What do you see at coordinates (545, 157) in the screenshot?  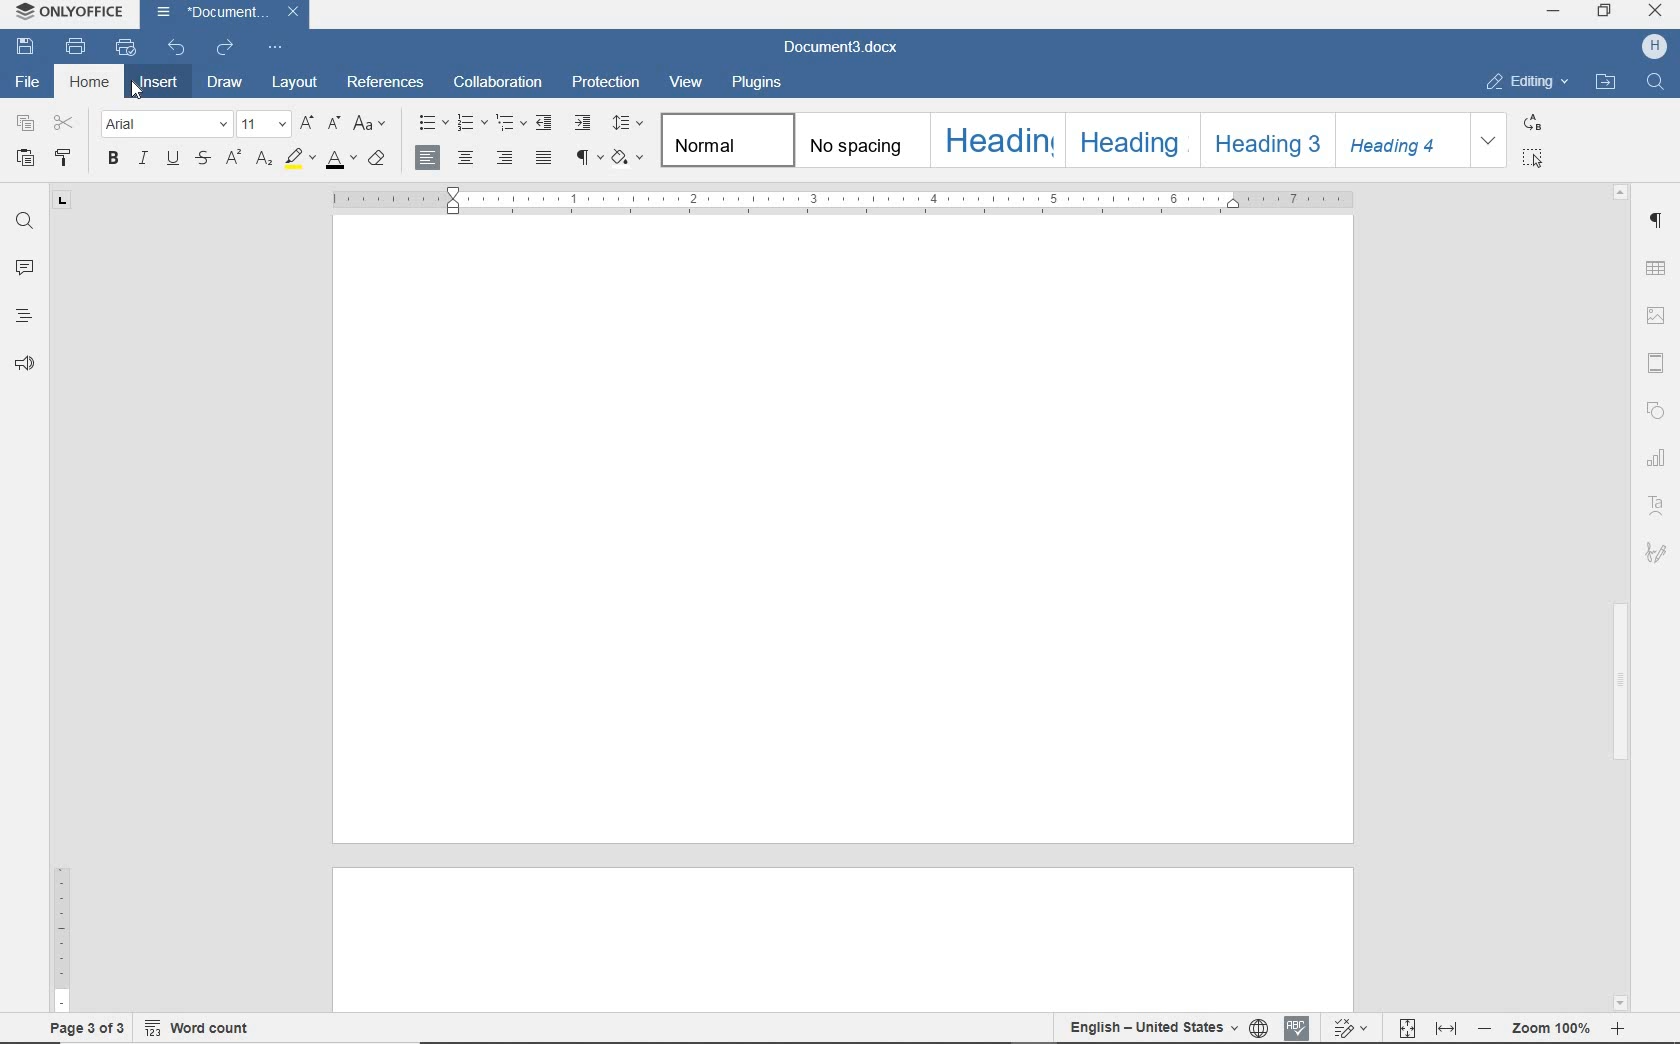 I see `JUSTIFIED` at bounding box center [545, 157].